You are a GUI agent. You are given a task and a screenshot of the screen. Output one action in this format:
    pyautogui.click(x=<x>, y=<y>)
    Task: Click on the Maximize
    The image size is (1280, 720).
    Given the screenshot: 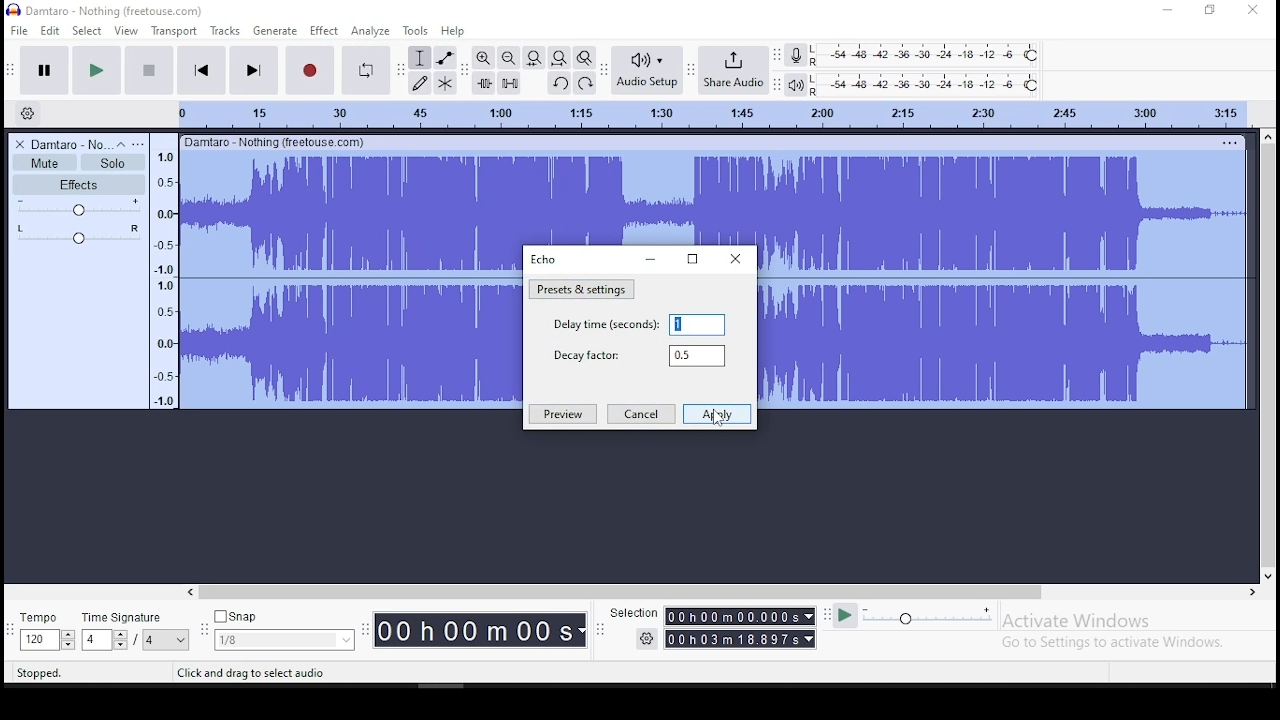 What is the action you would take?
    pyautogui.click(x=694, y=259)
    